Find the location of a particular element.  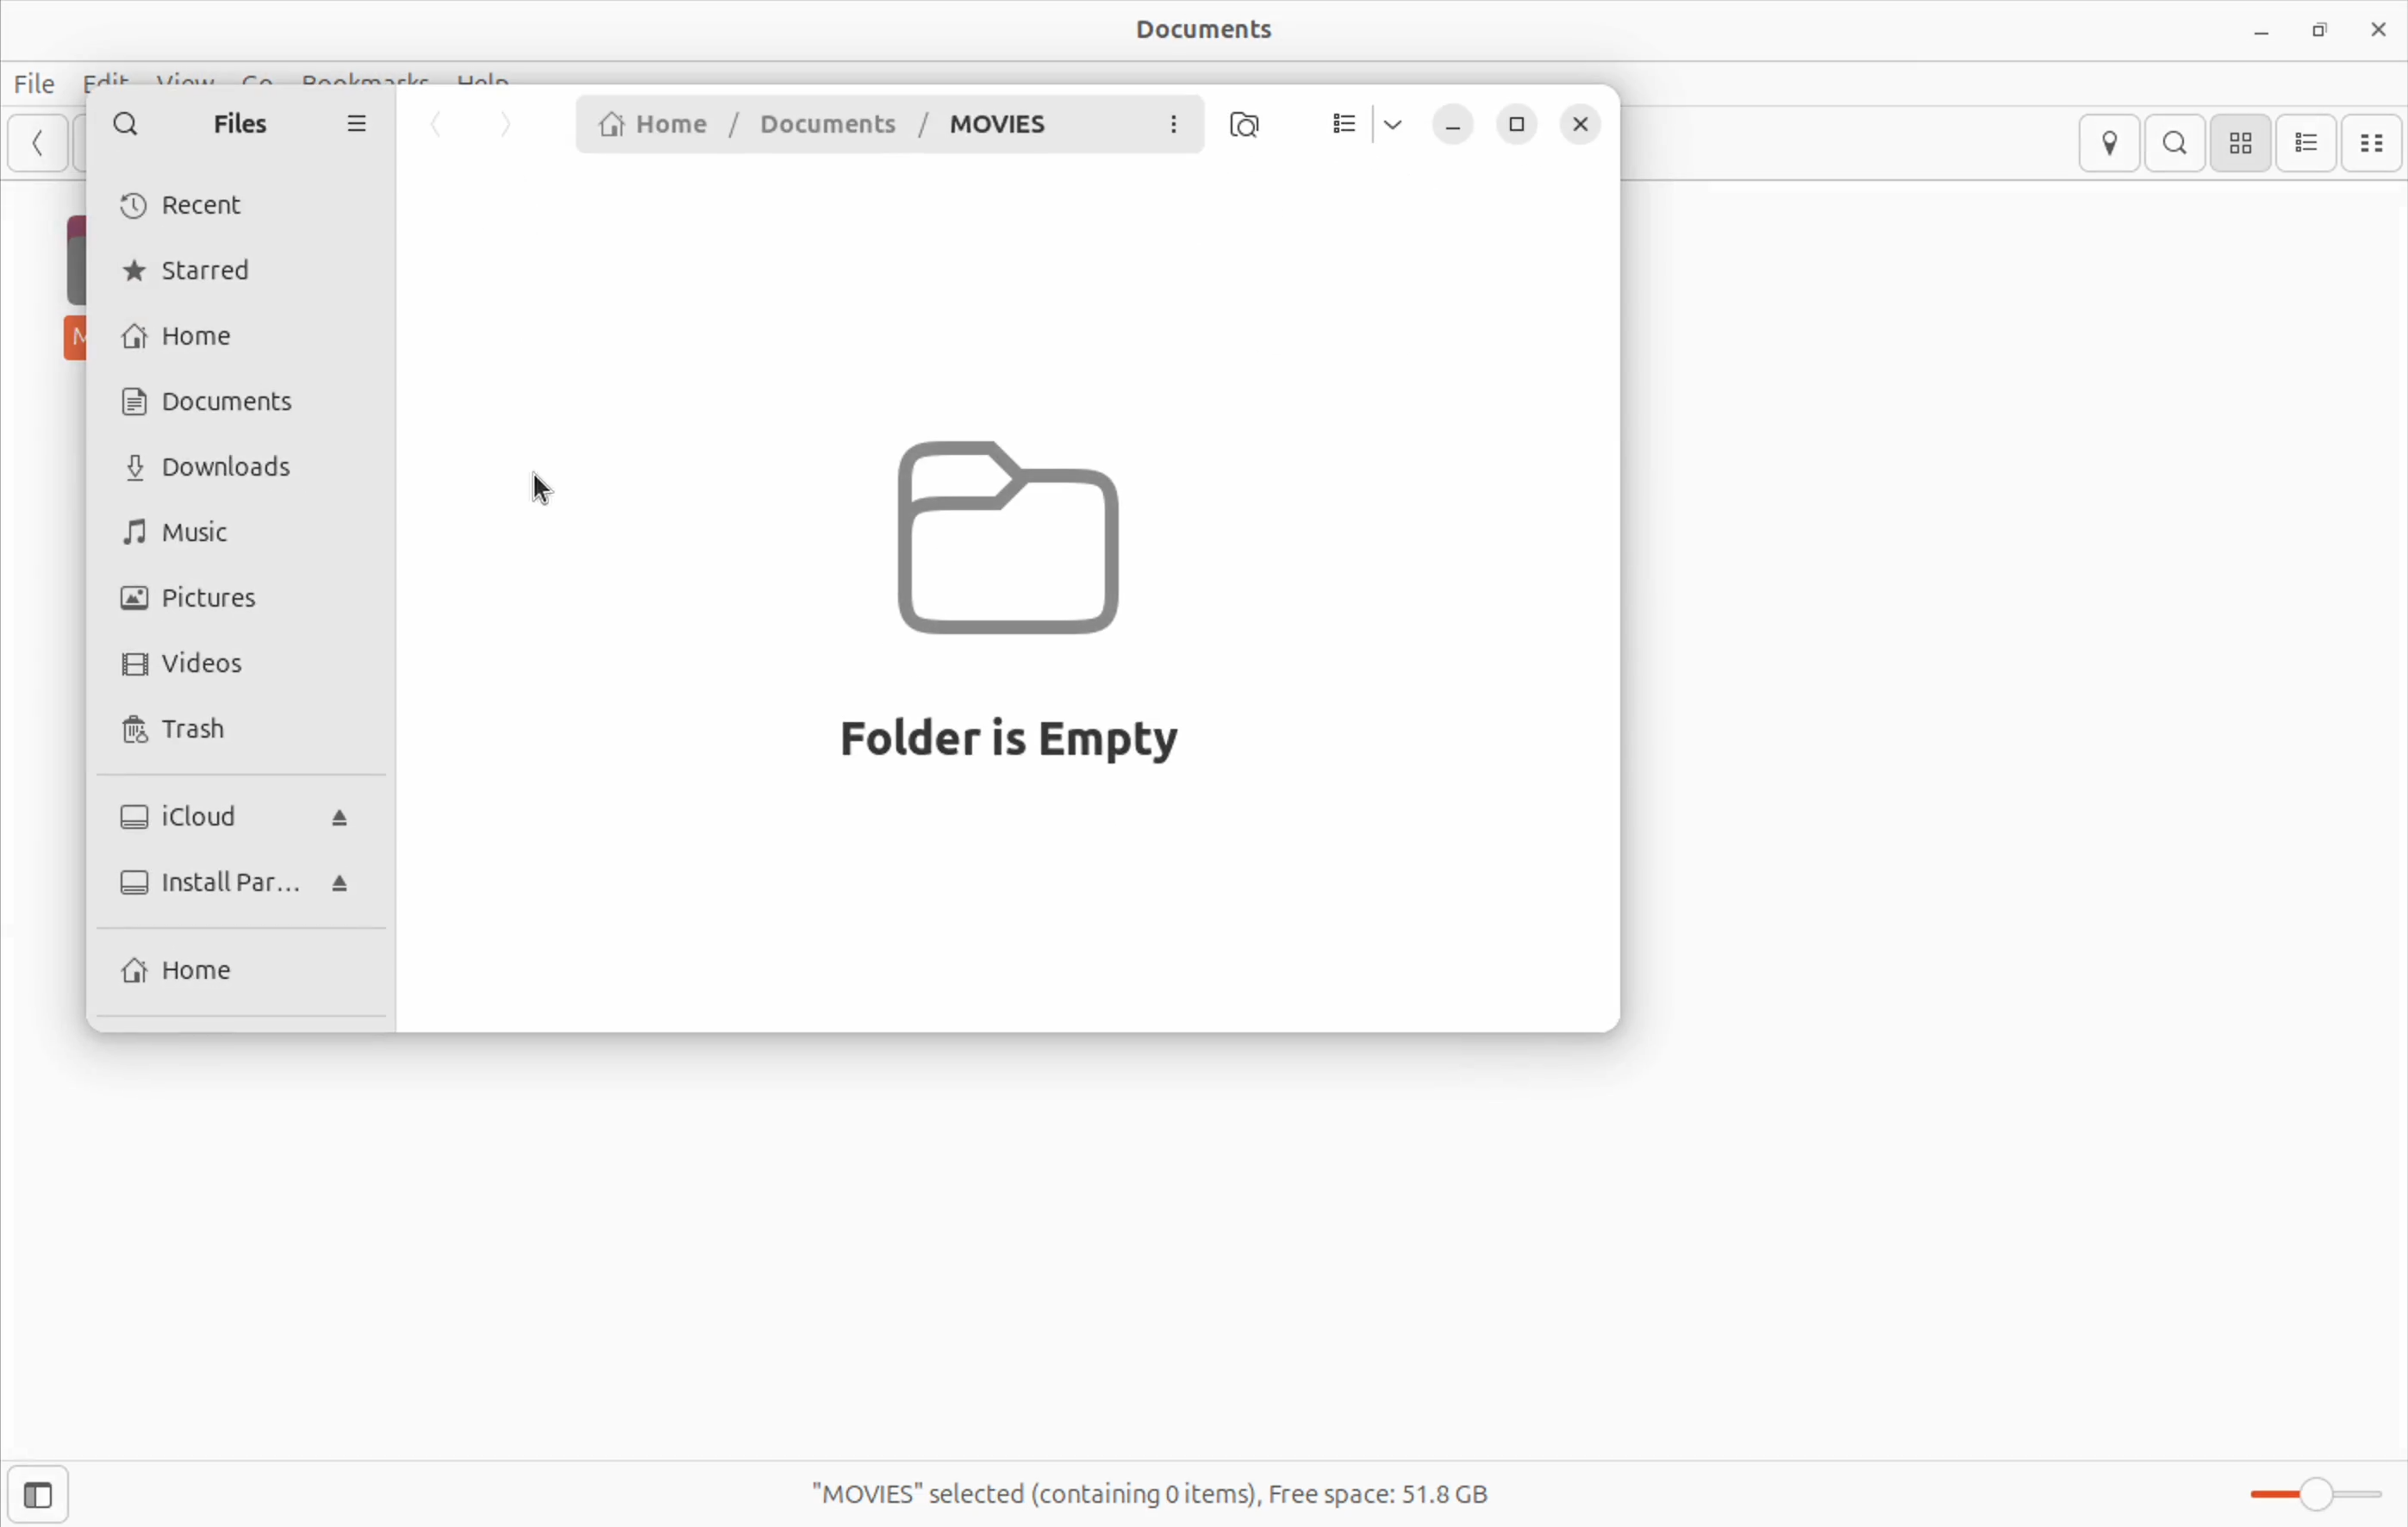

list is located at coordinates (1340, 124).